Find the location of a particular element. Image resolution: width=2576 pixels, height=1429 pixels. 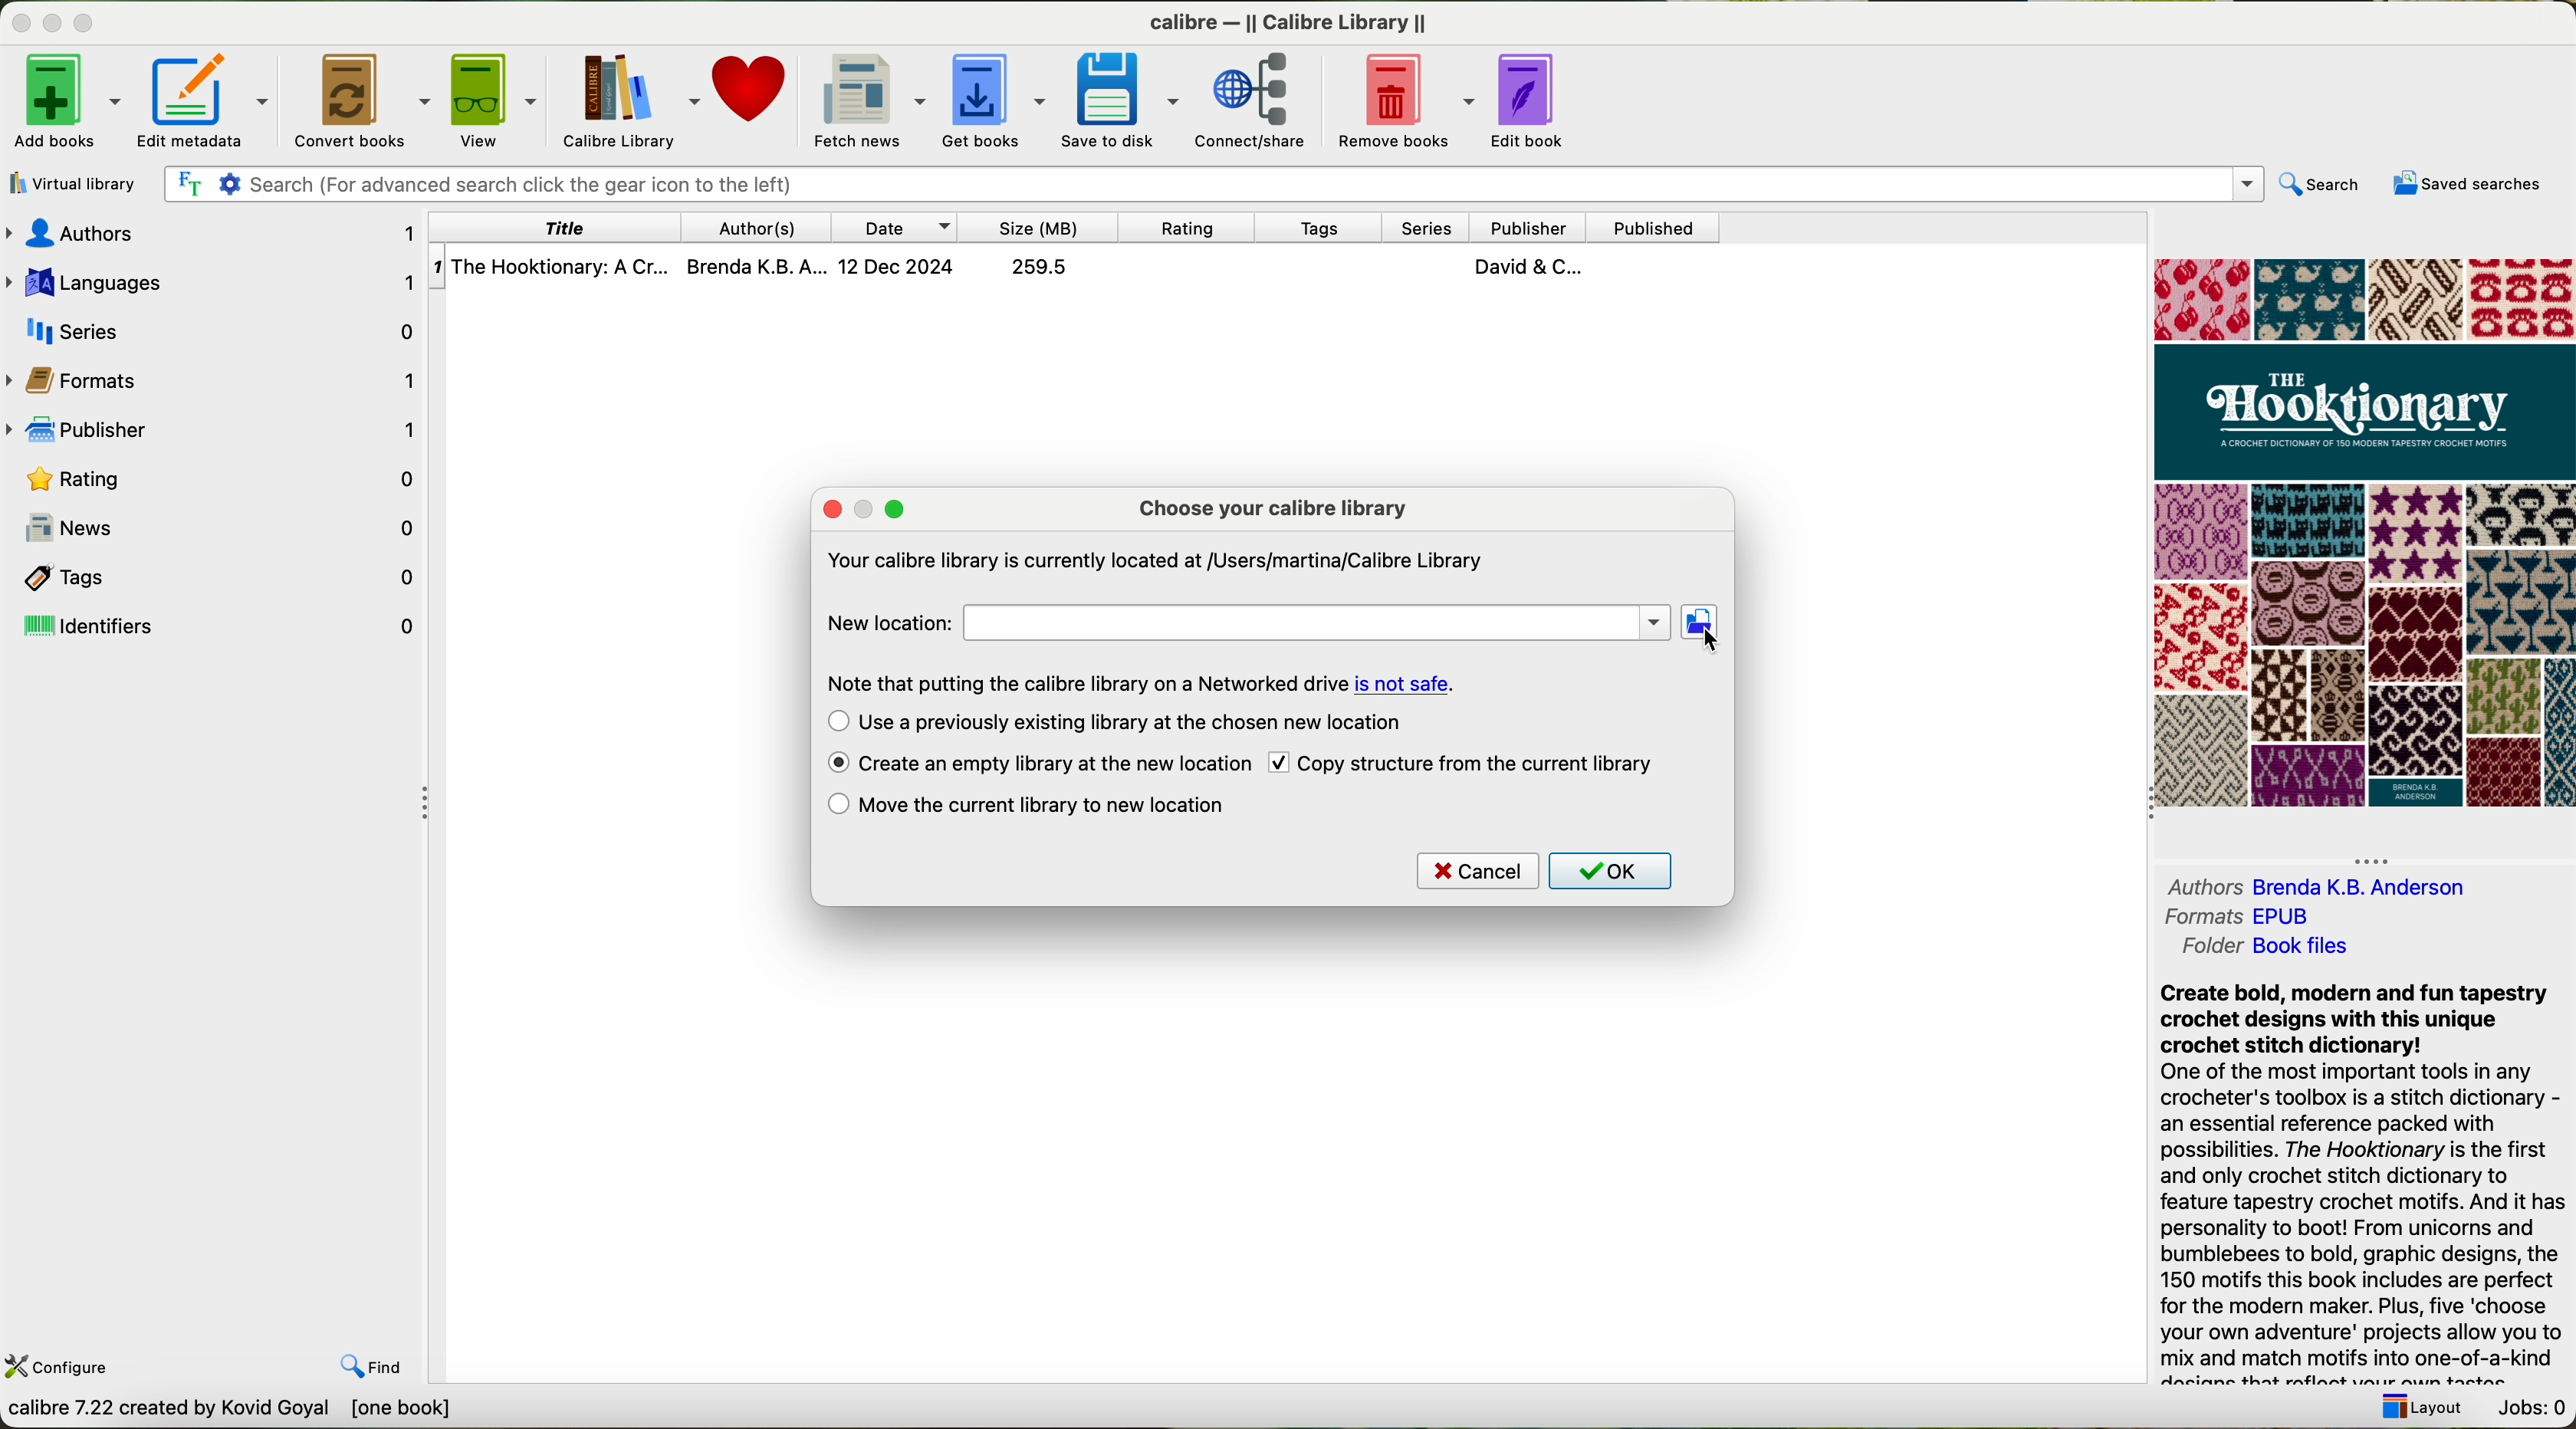

cursor is located at coordinates (1709, 637).